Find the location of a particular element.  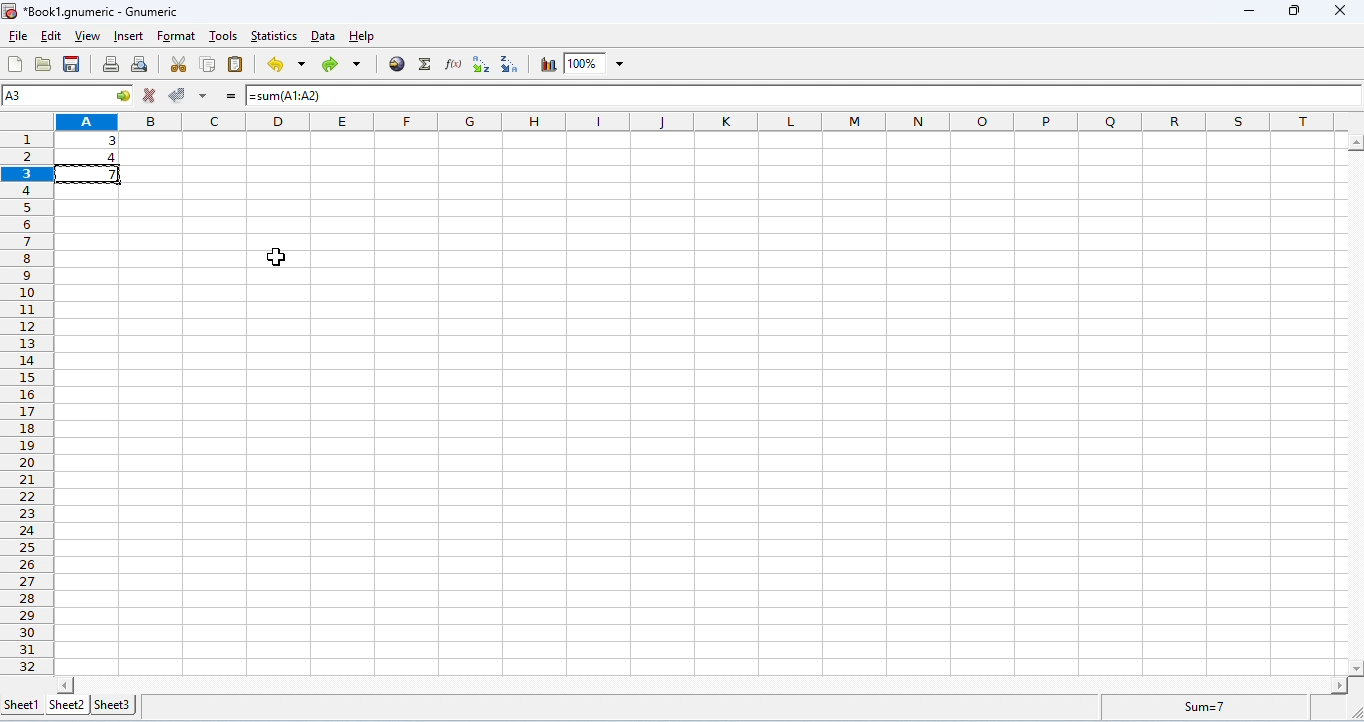

save is located at coordinates (72, 64).